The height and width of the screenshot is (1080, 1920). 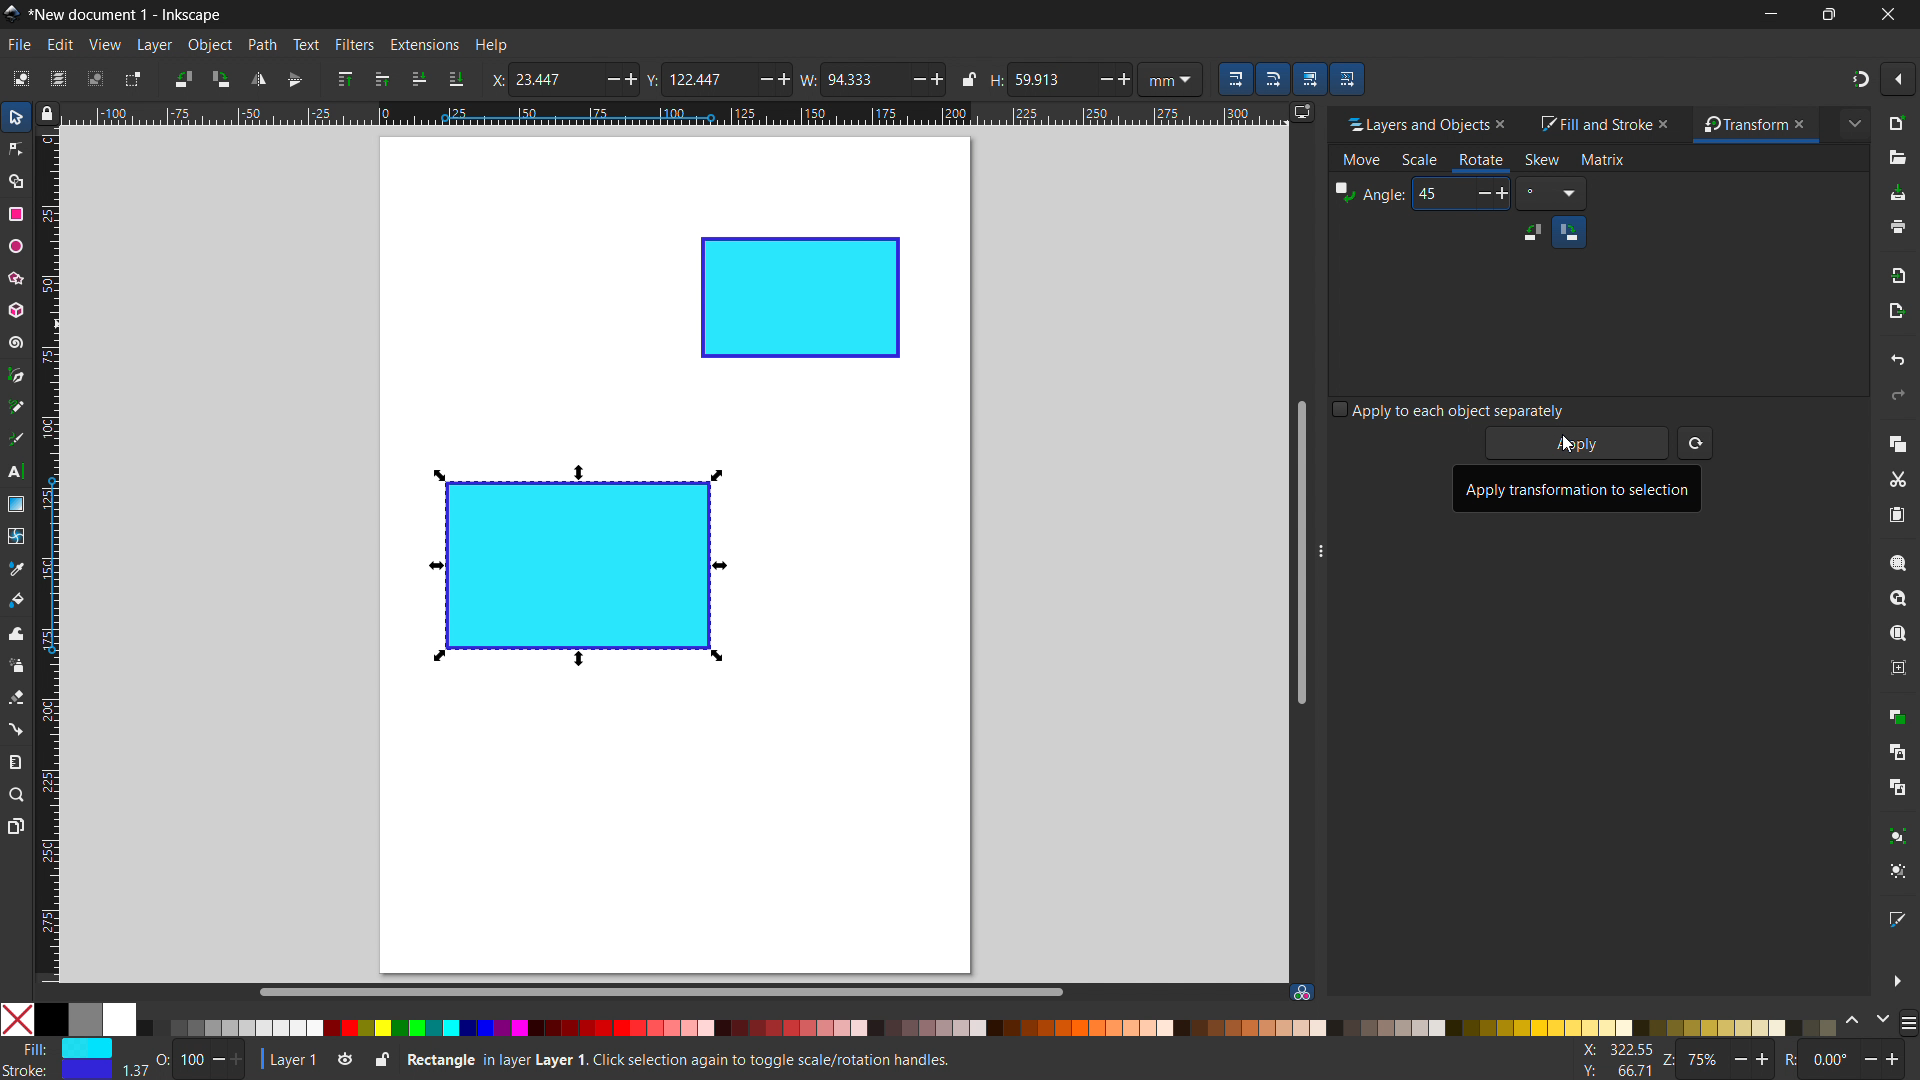 I want to click on unlink clone, so click(x=1897, y=787).